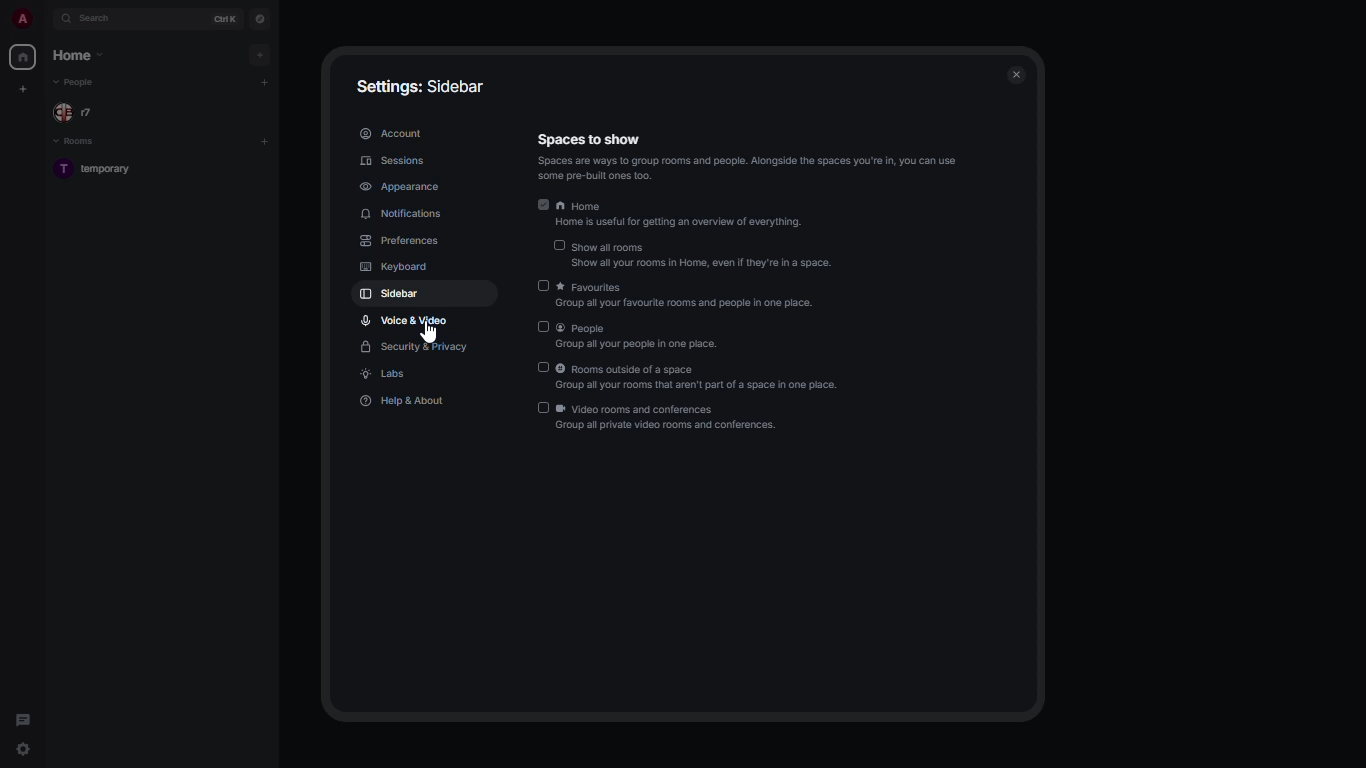 The image size is (1366, 768). What do you see at coordinates (544, 285) in the screenshot?
I see `disabled` at bounding box center [544, 285].